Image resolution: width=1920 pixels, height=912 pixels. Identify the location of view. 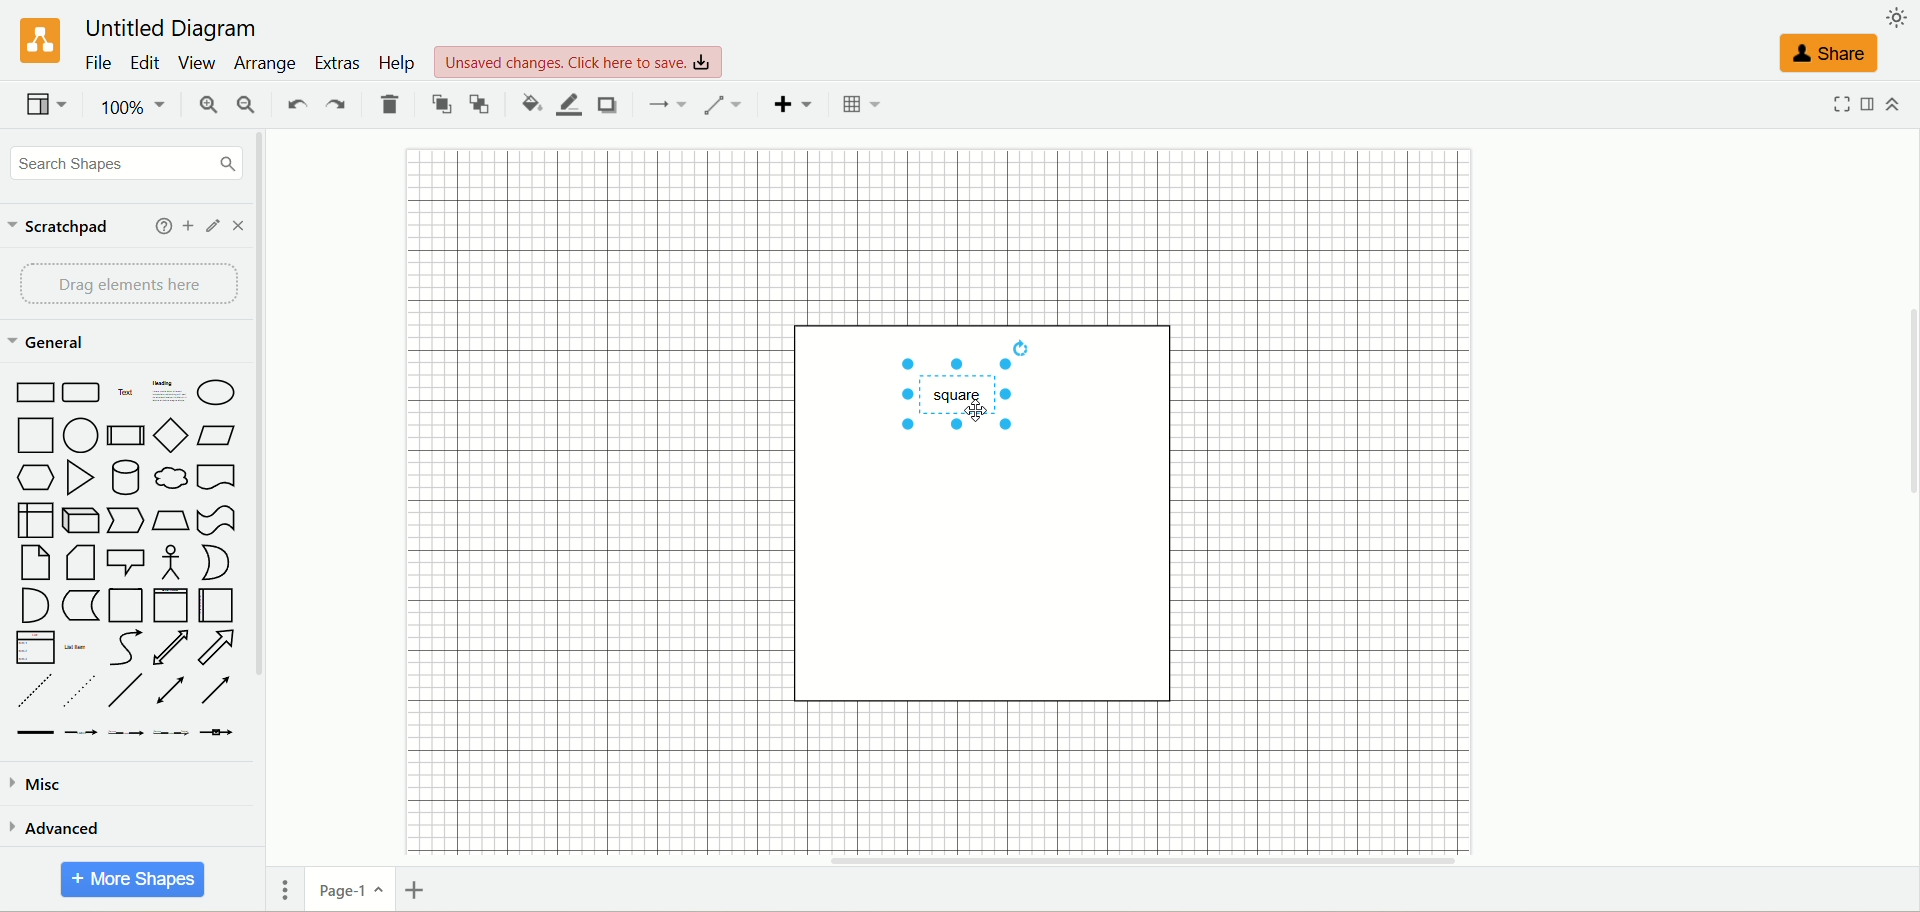
(196, 64).